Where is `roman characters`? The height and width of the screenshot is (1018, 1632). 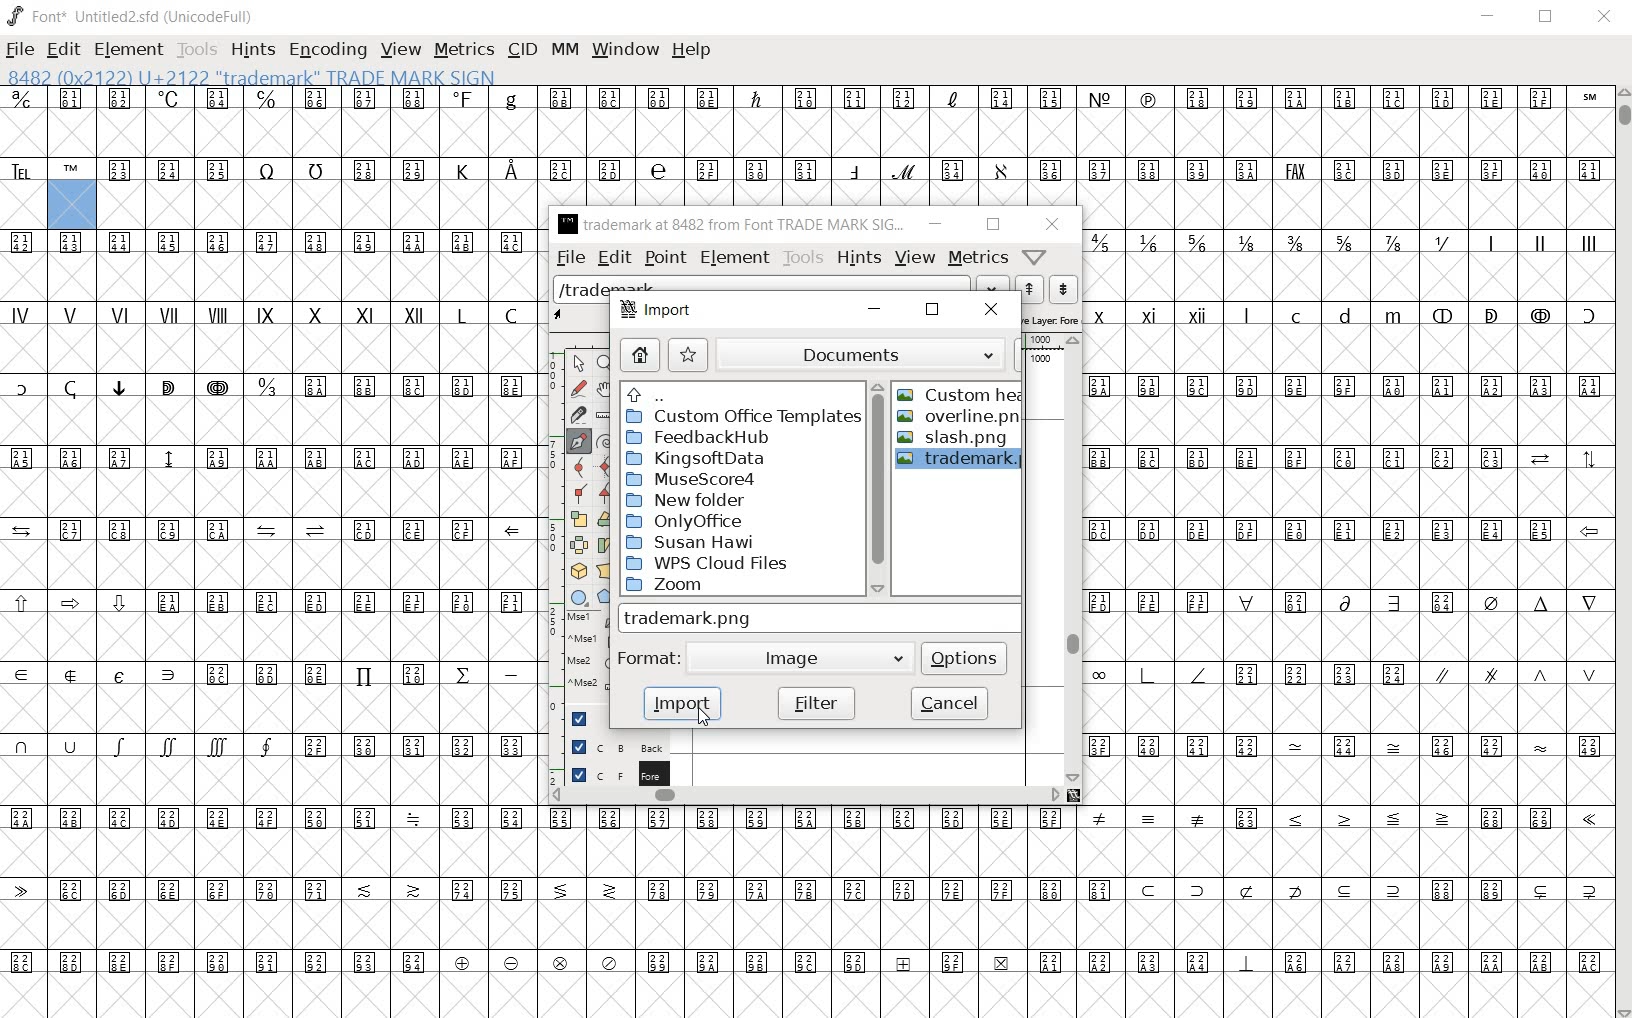
roman characters is located at coordinates (269, 336).